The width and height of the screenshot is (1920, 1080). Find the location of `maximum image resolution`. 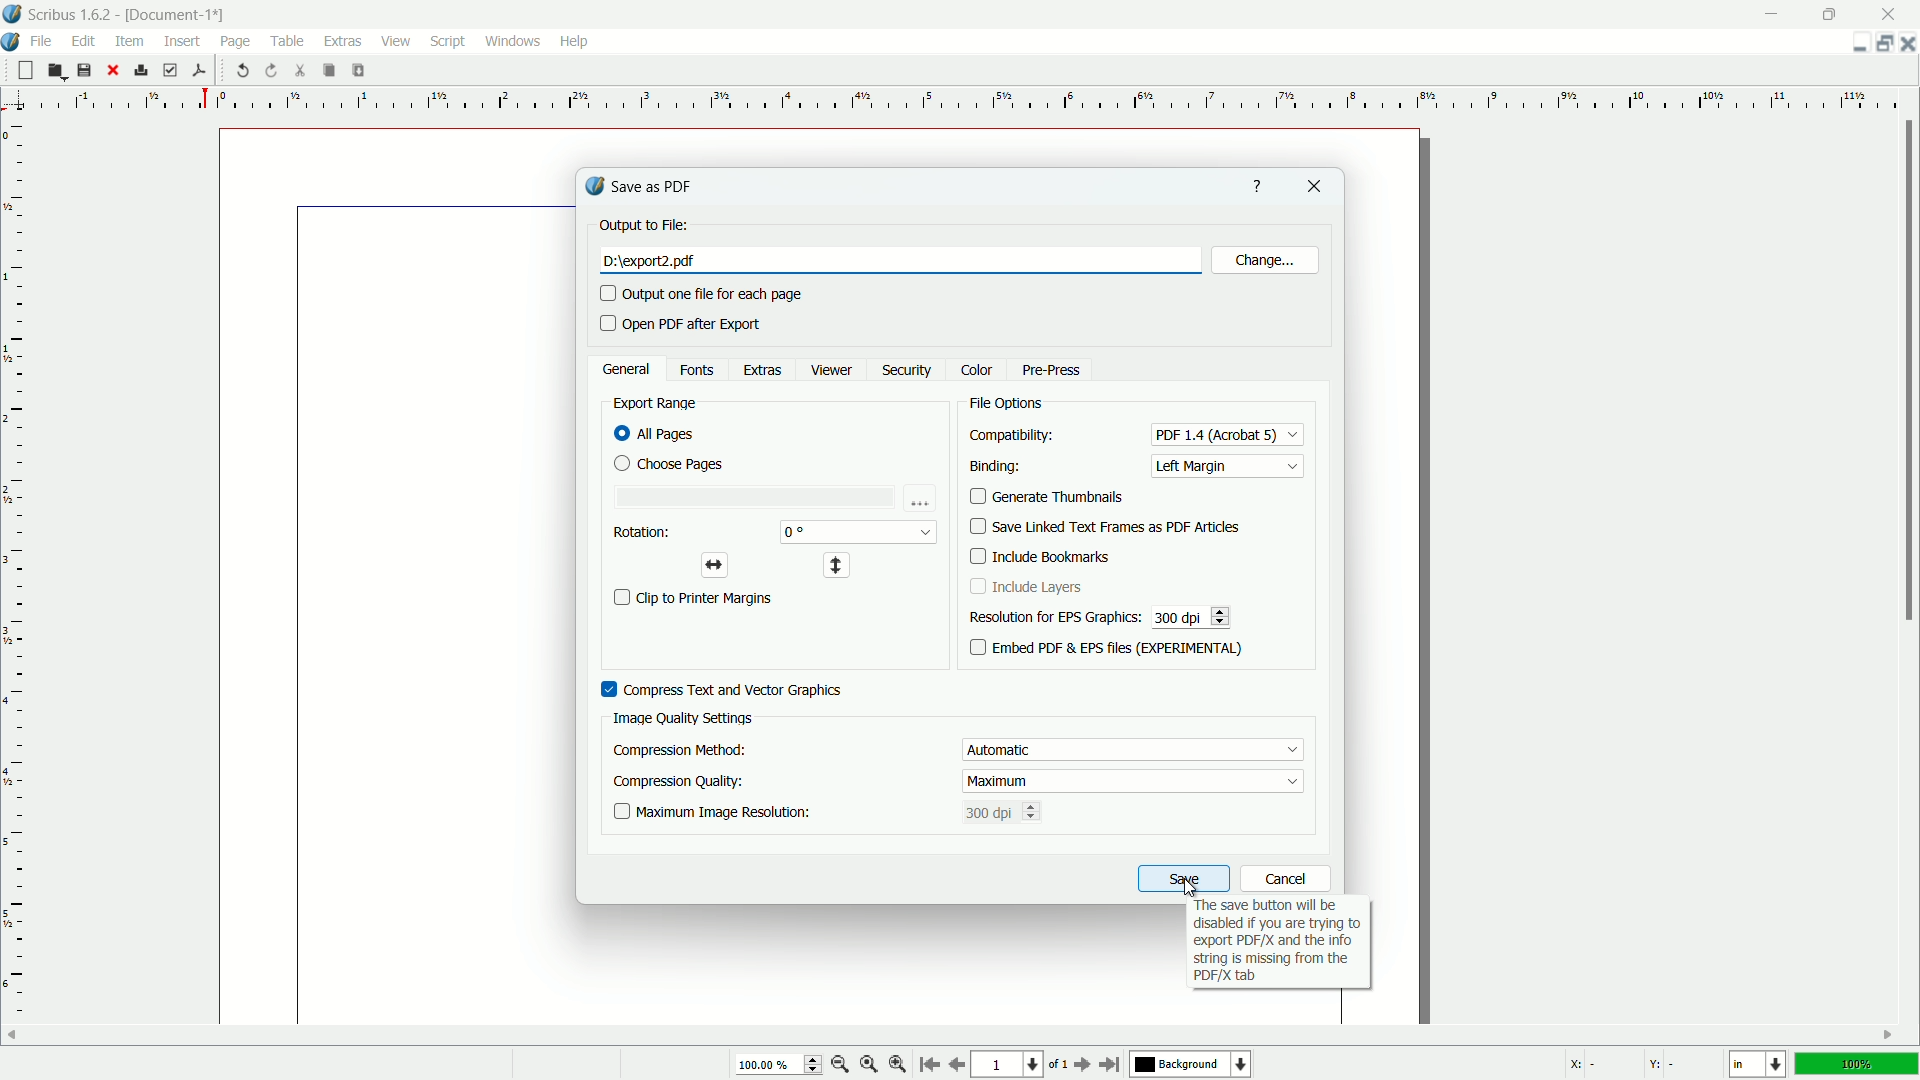

maximum image resolution is located at coordinates (716, 811).